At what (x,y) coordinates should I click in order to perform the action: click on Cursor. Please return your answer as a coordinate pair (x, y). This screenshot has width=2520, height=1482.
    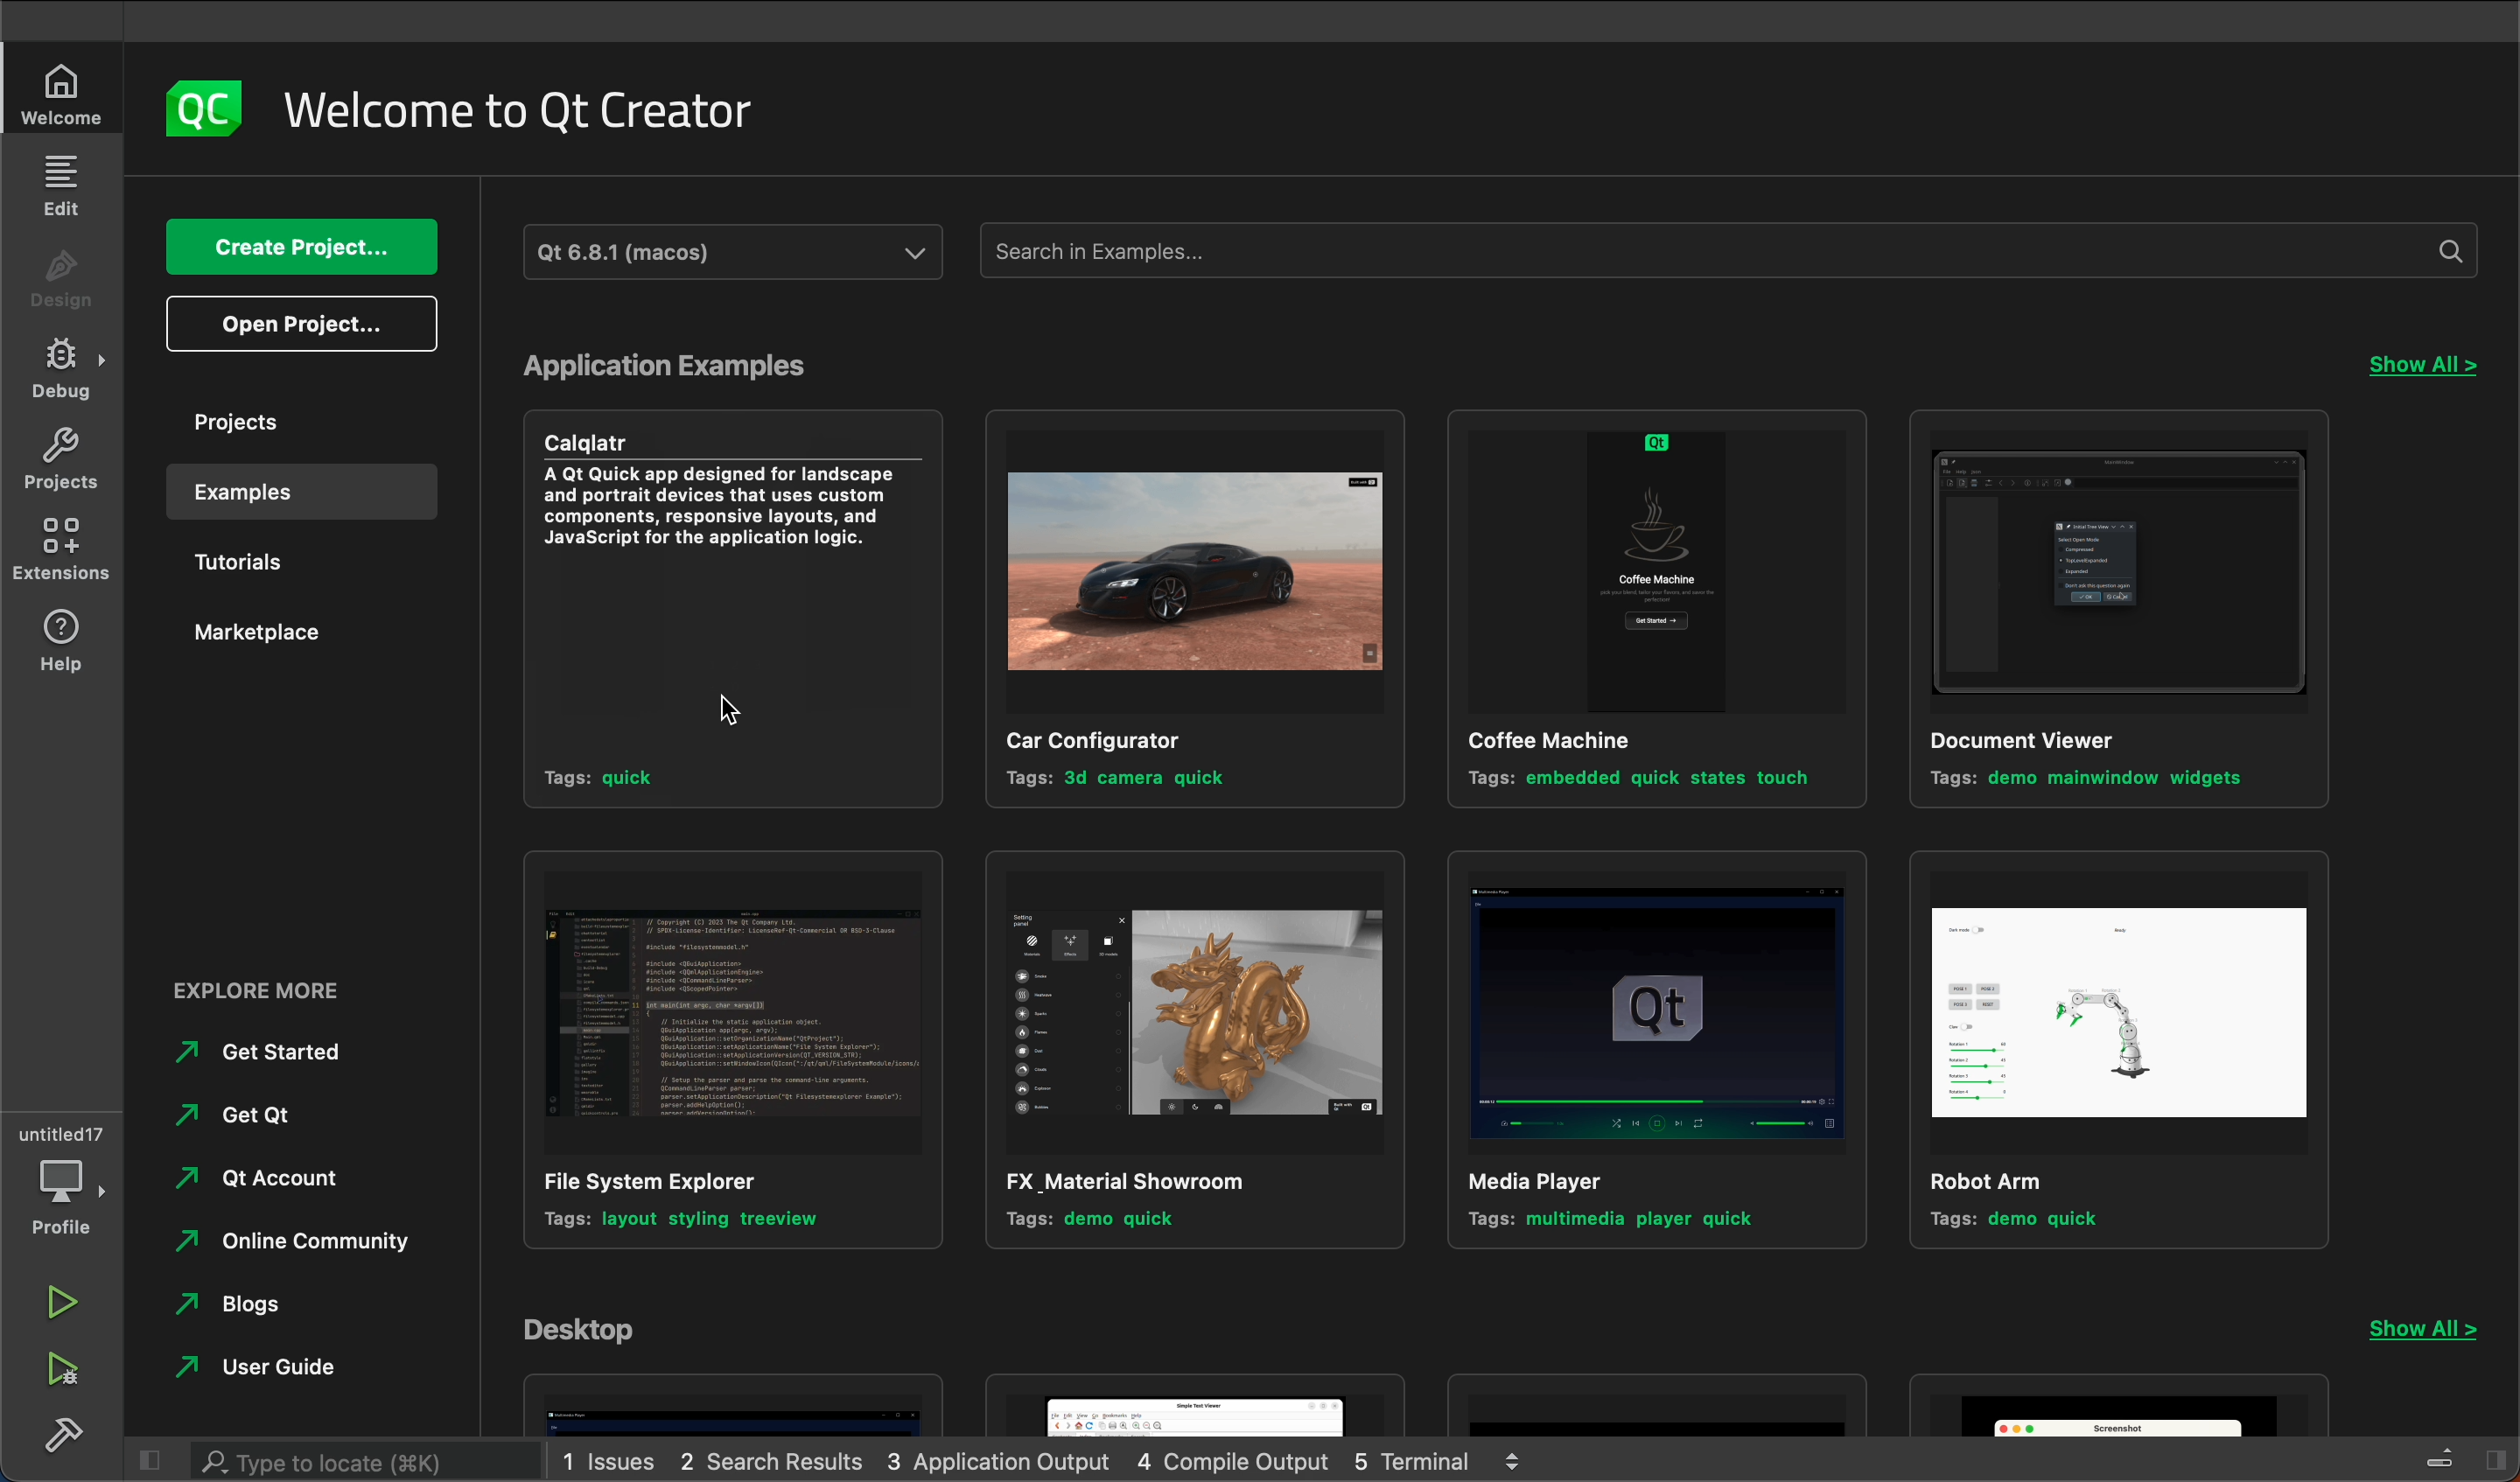
    Looking at the image, I should click on (746, 718).